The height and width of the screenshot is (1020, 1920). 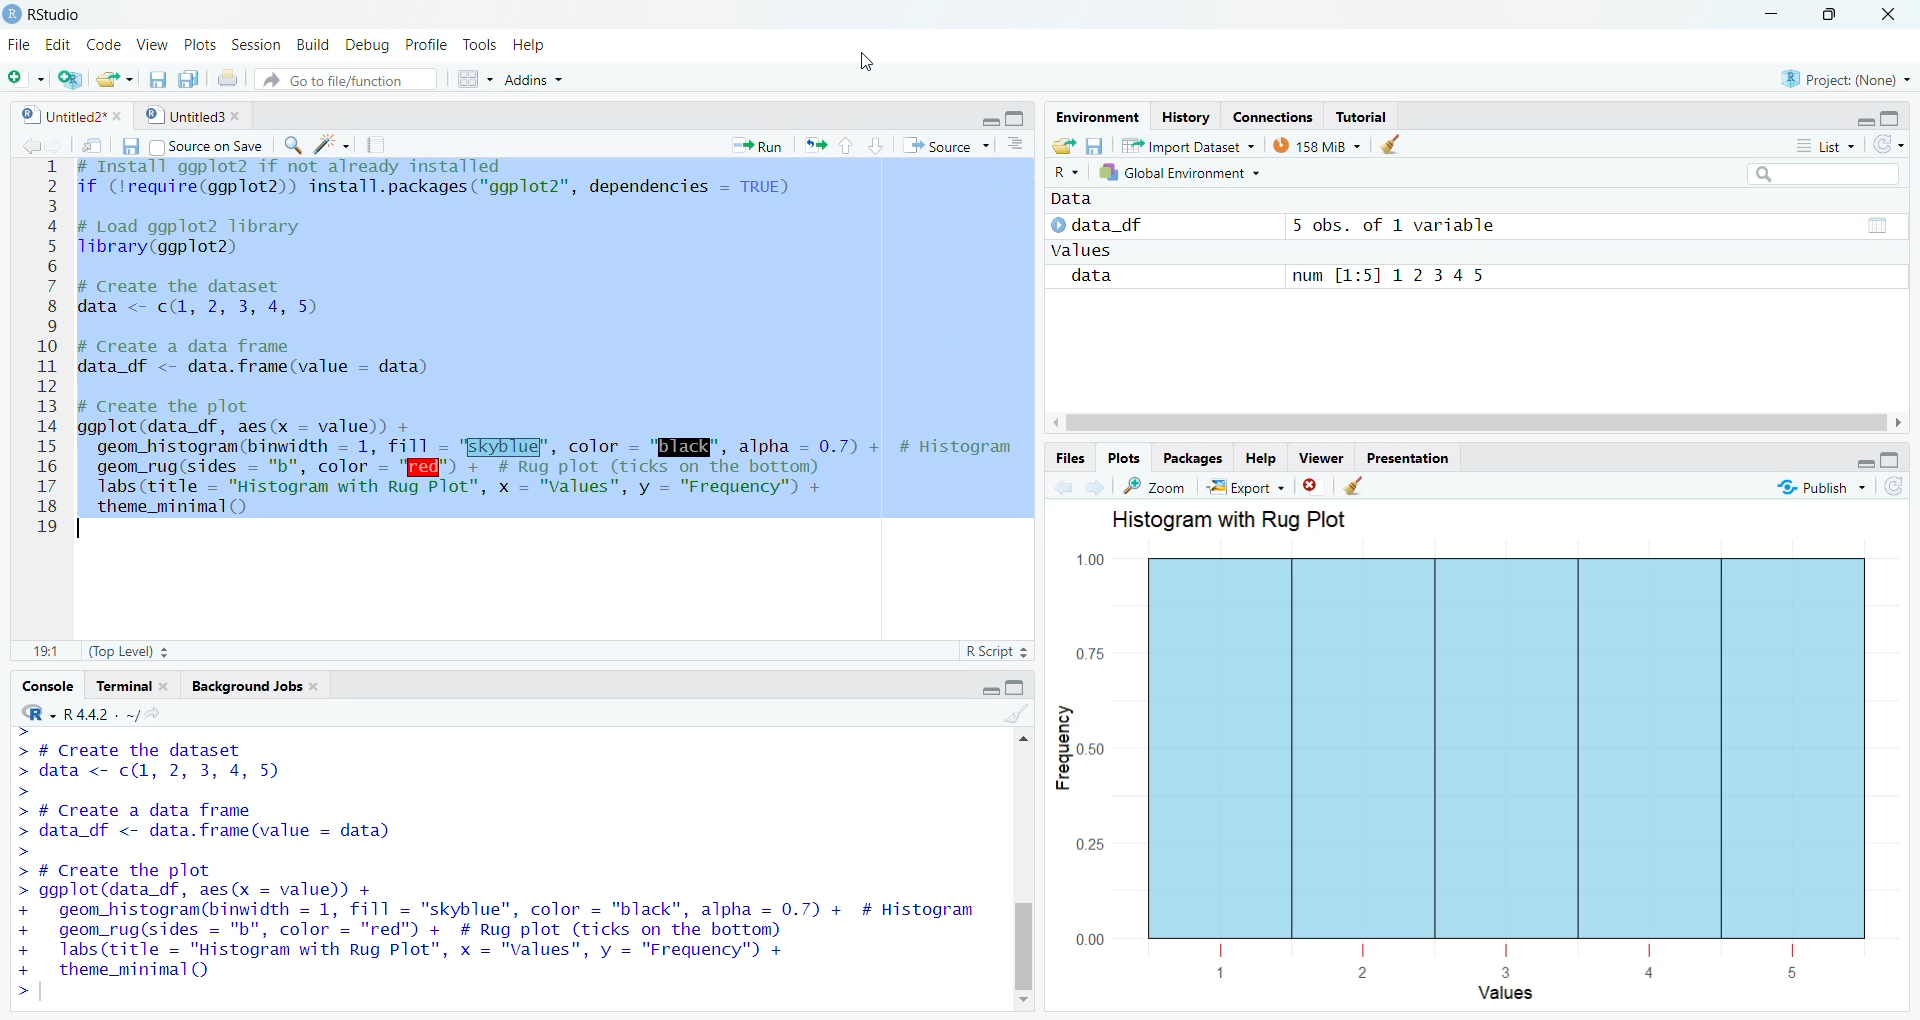 I want to click on down, so click(x=880, y=145).